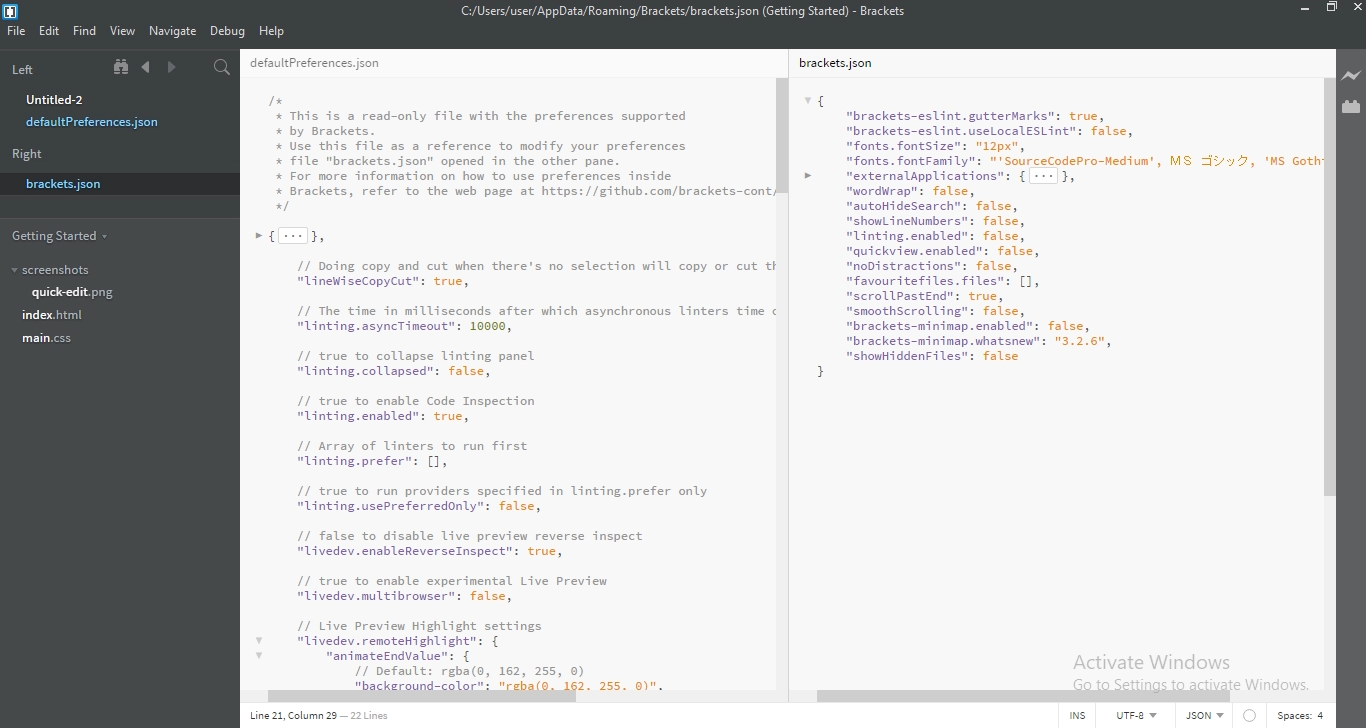 The image size is (1366, 728). I want to click on defaultPreferences.json, so click(319, 62).